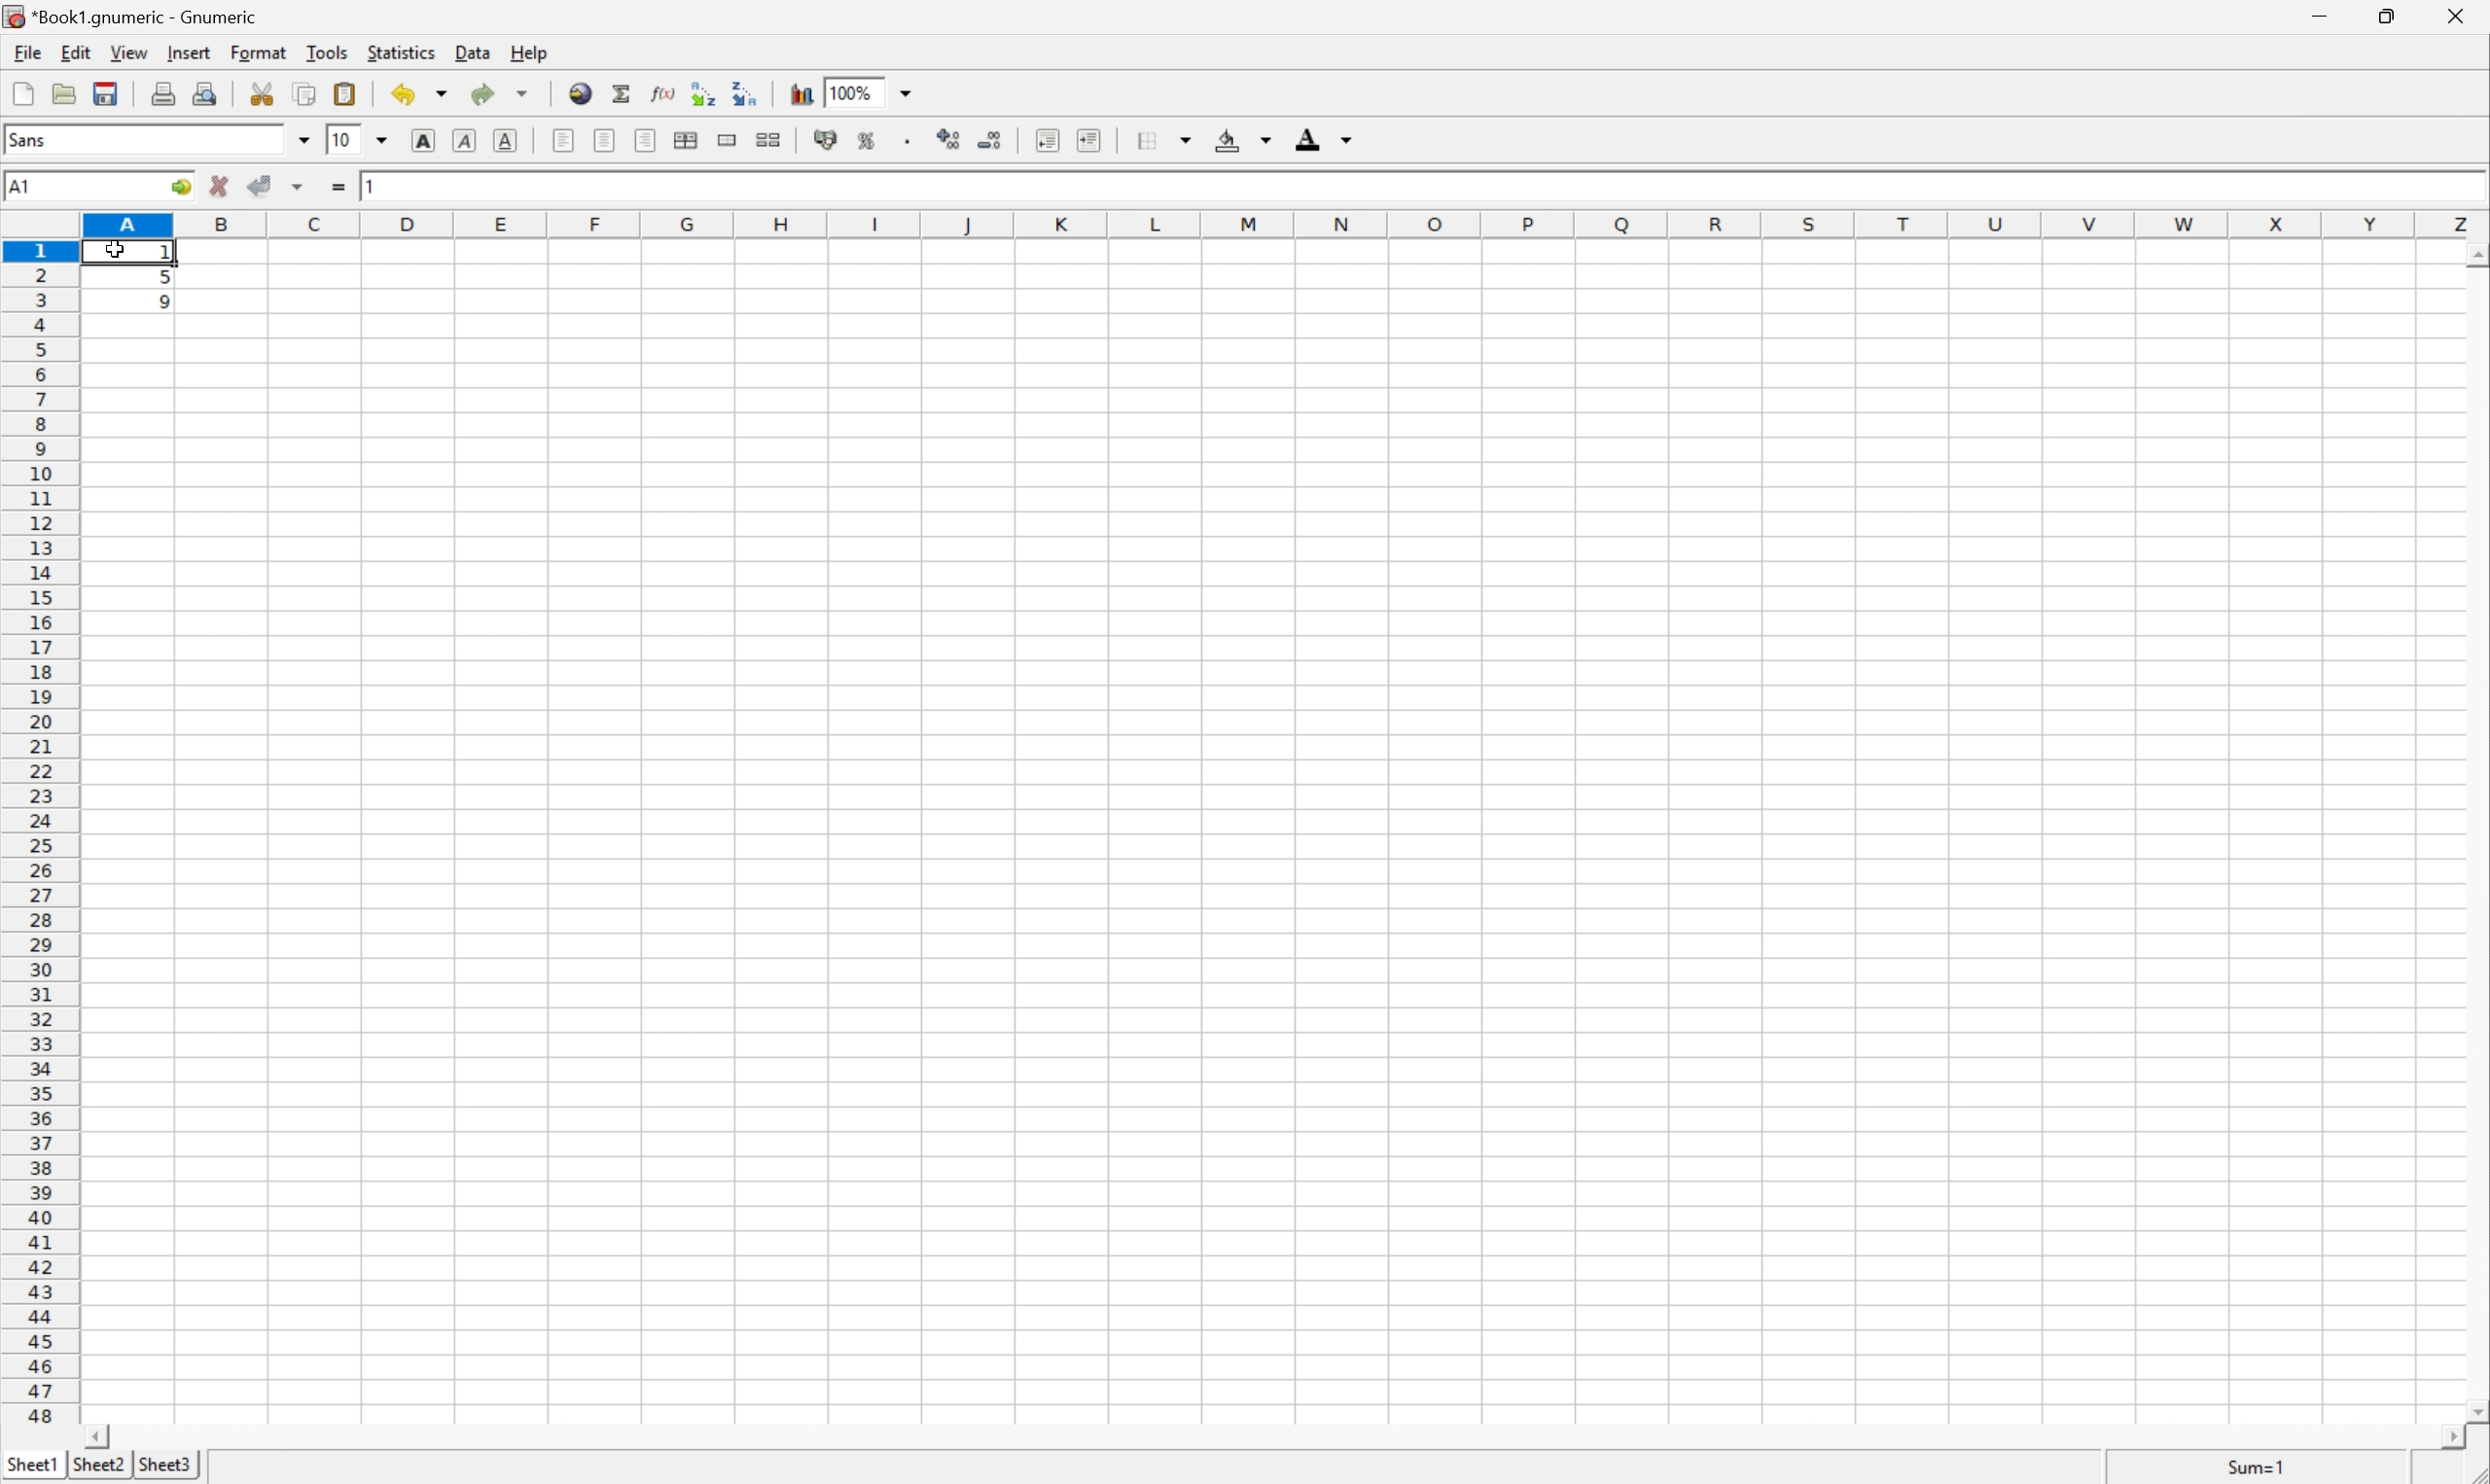 The image size is (2490, 1484). I want to click on format selection as accounting, so click(827, 140).